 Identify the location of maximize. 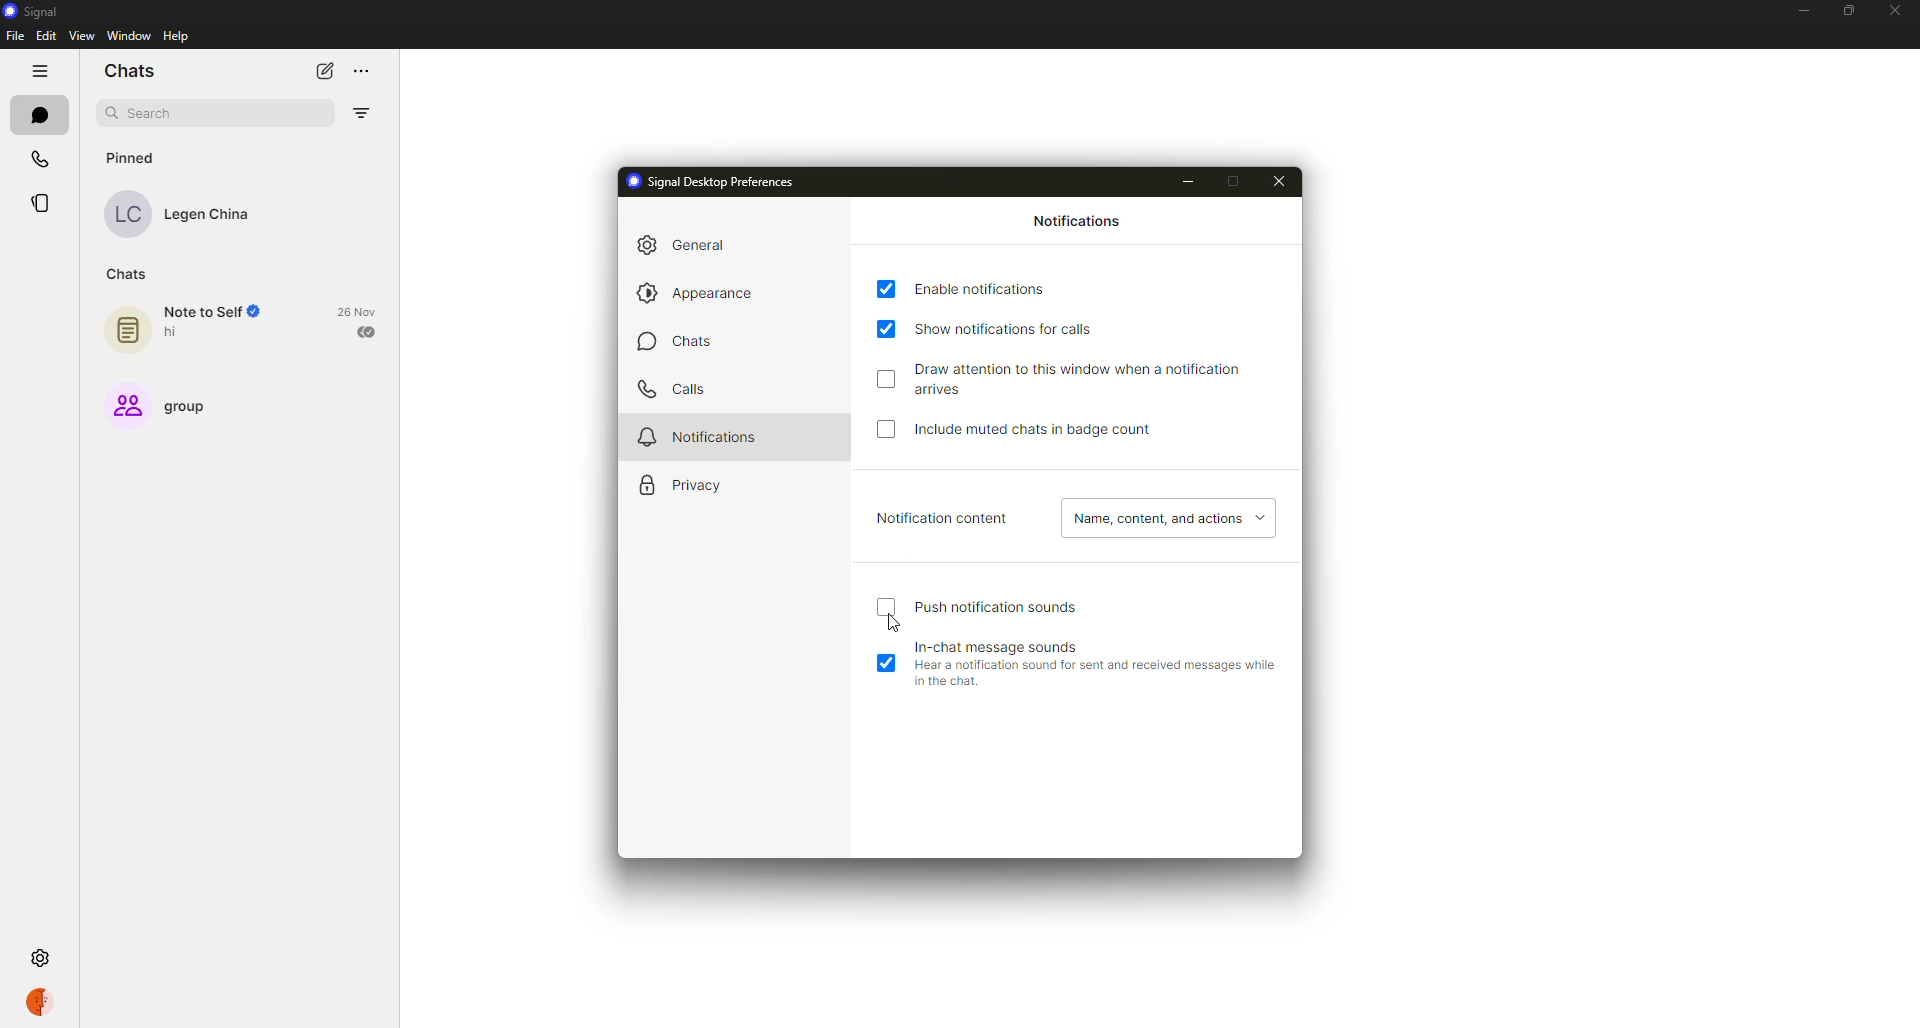
(1240, 177).